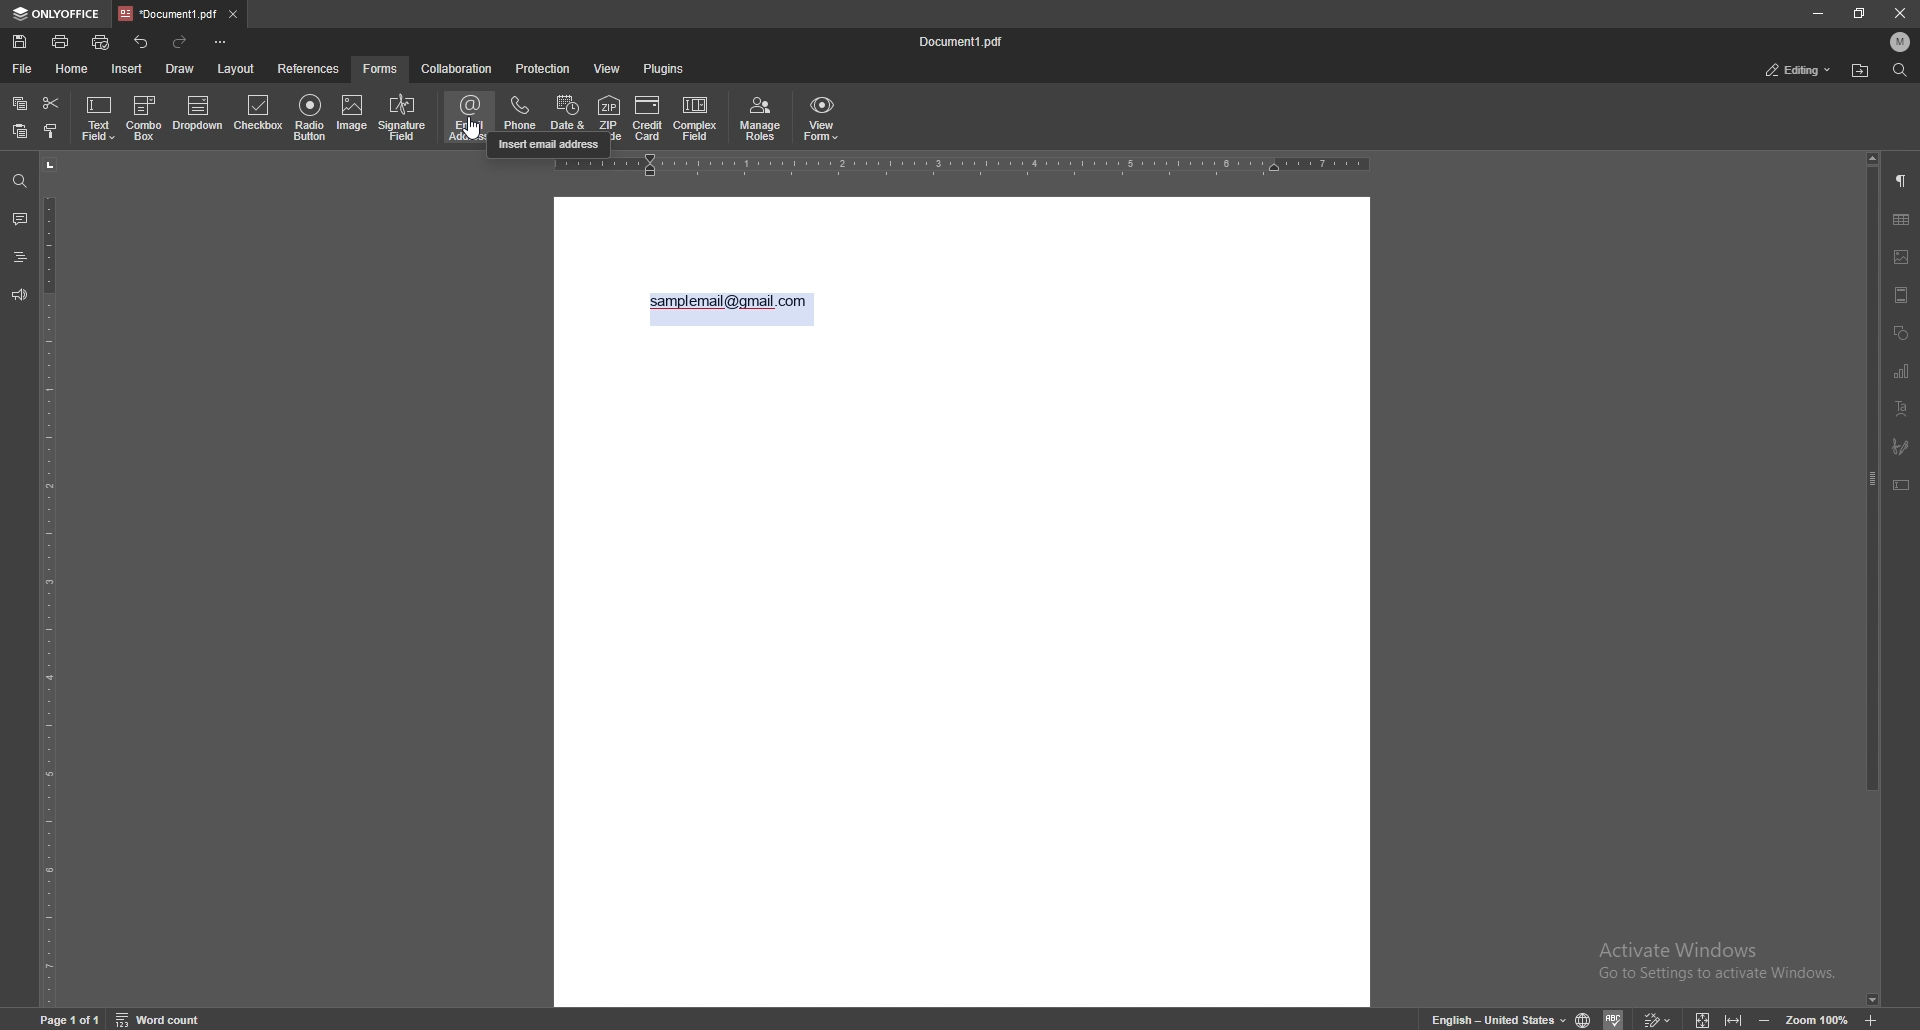 The height and width of the screenshot is (1030, 1920). I want to click on forms, so click(383, 68).